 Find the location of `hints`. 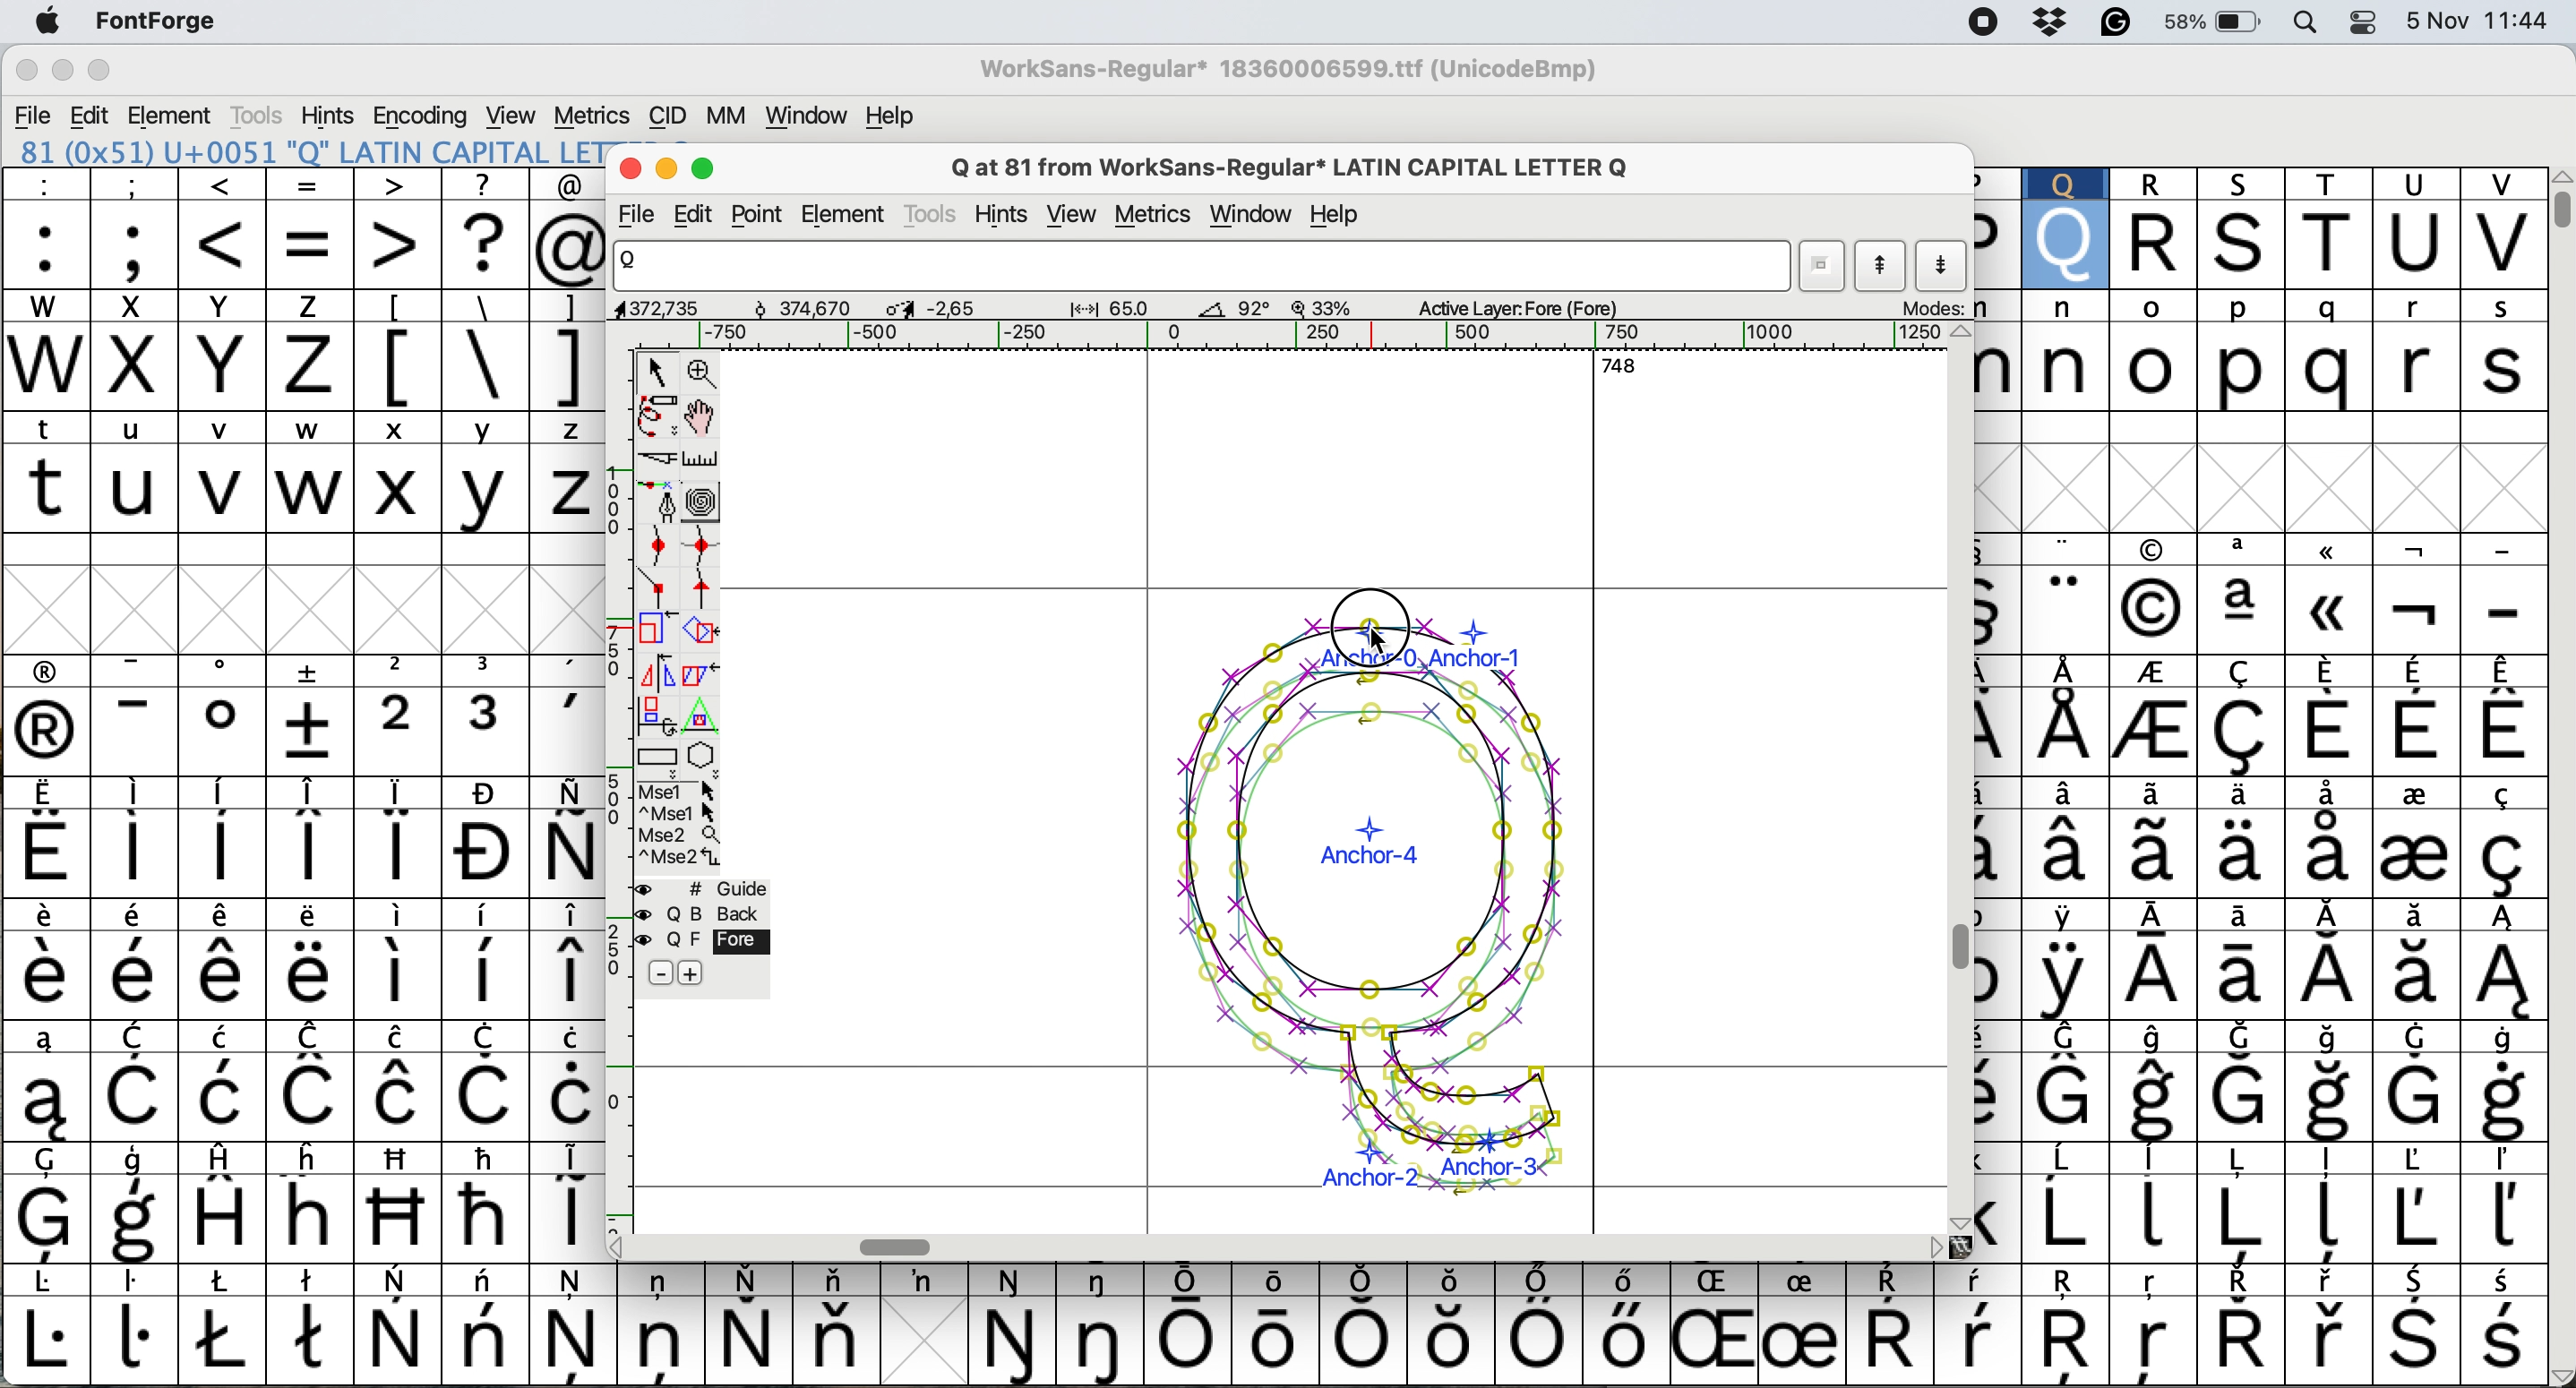

hints is located at coordinates (332, 116).